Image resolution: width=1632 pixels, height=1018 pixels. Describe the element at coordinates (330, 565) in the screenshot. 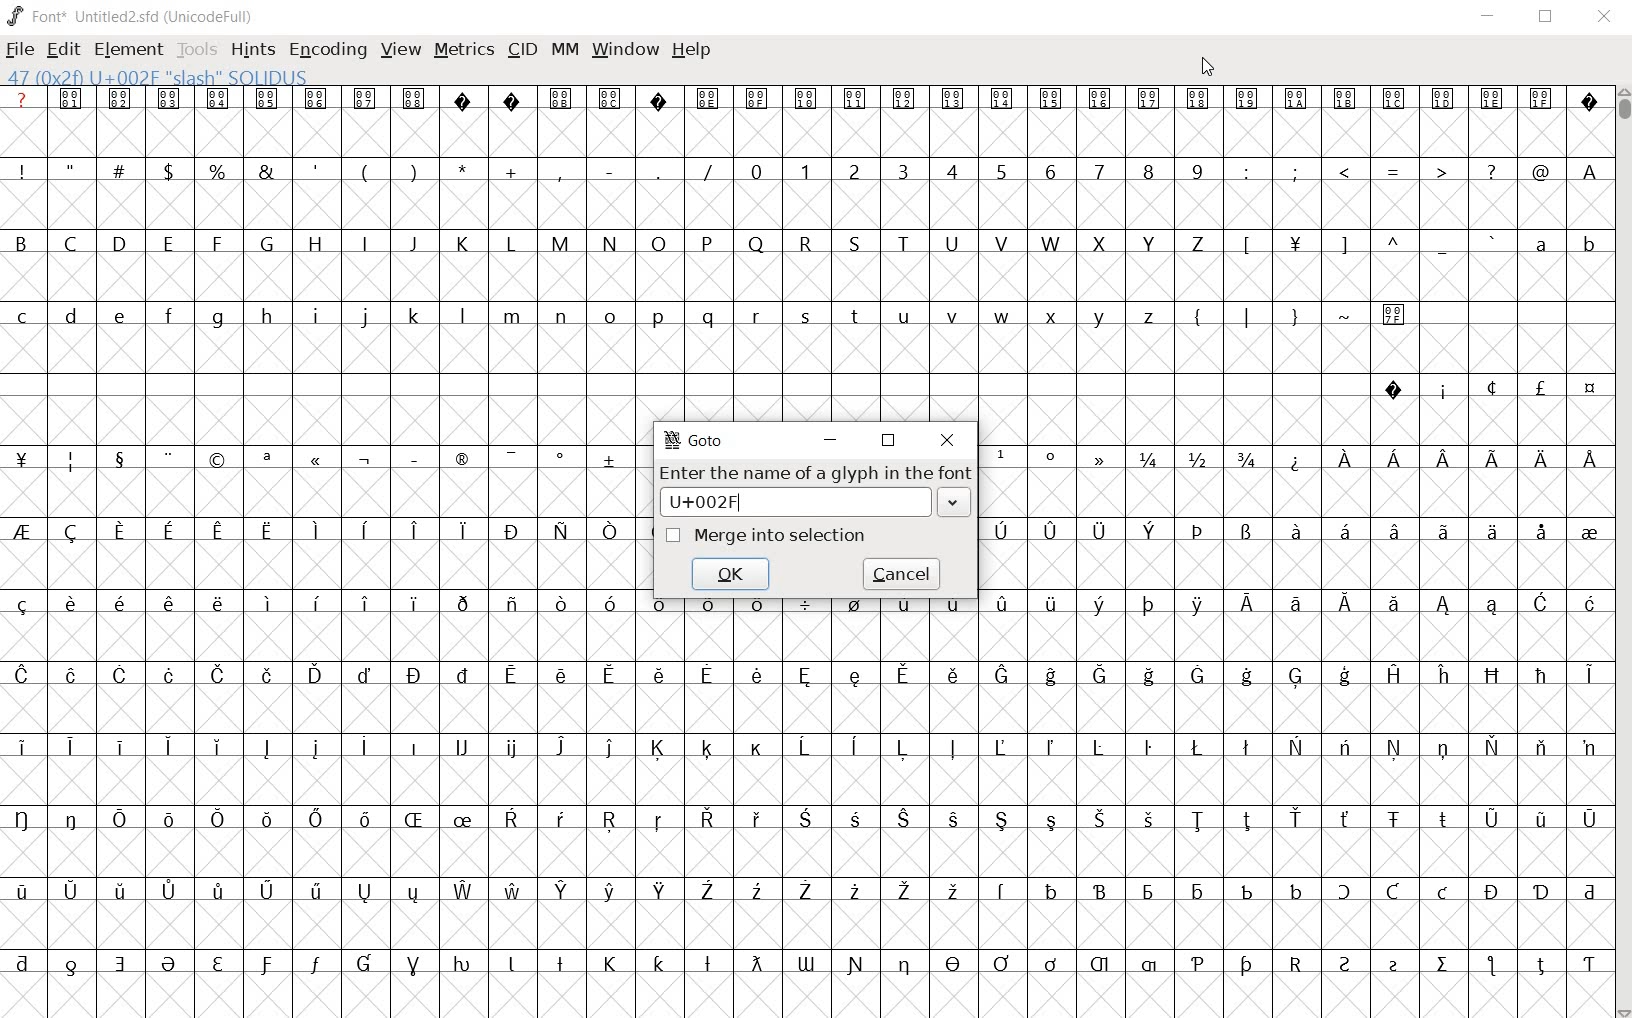

I see `empty cells` at that location.